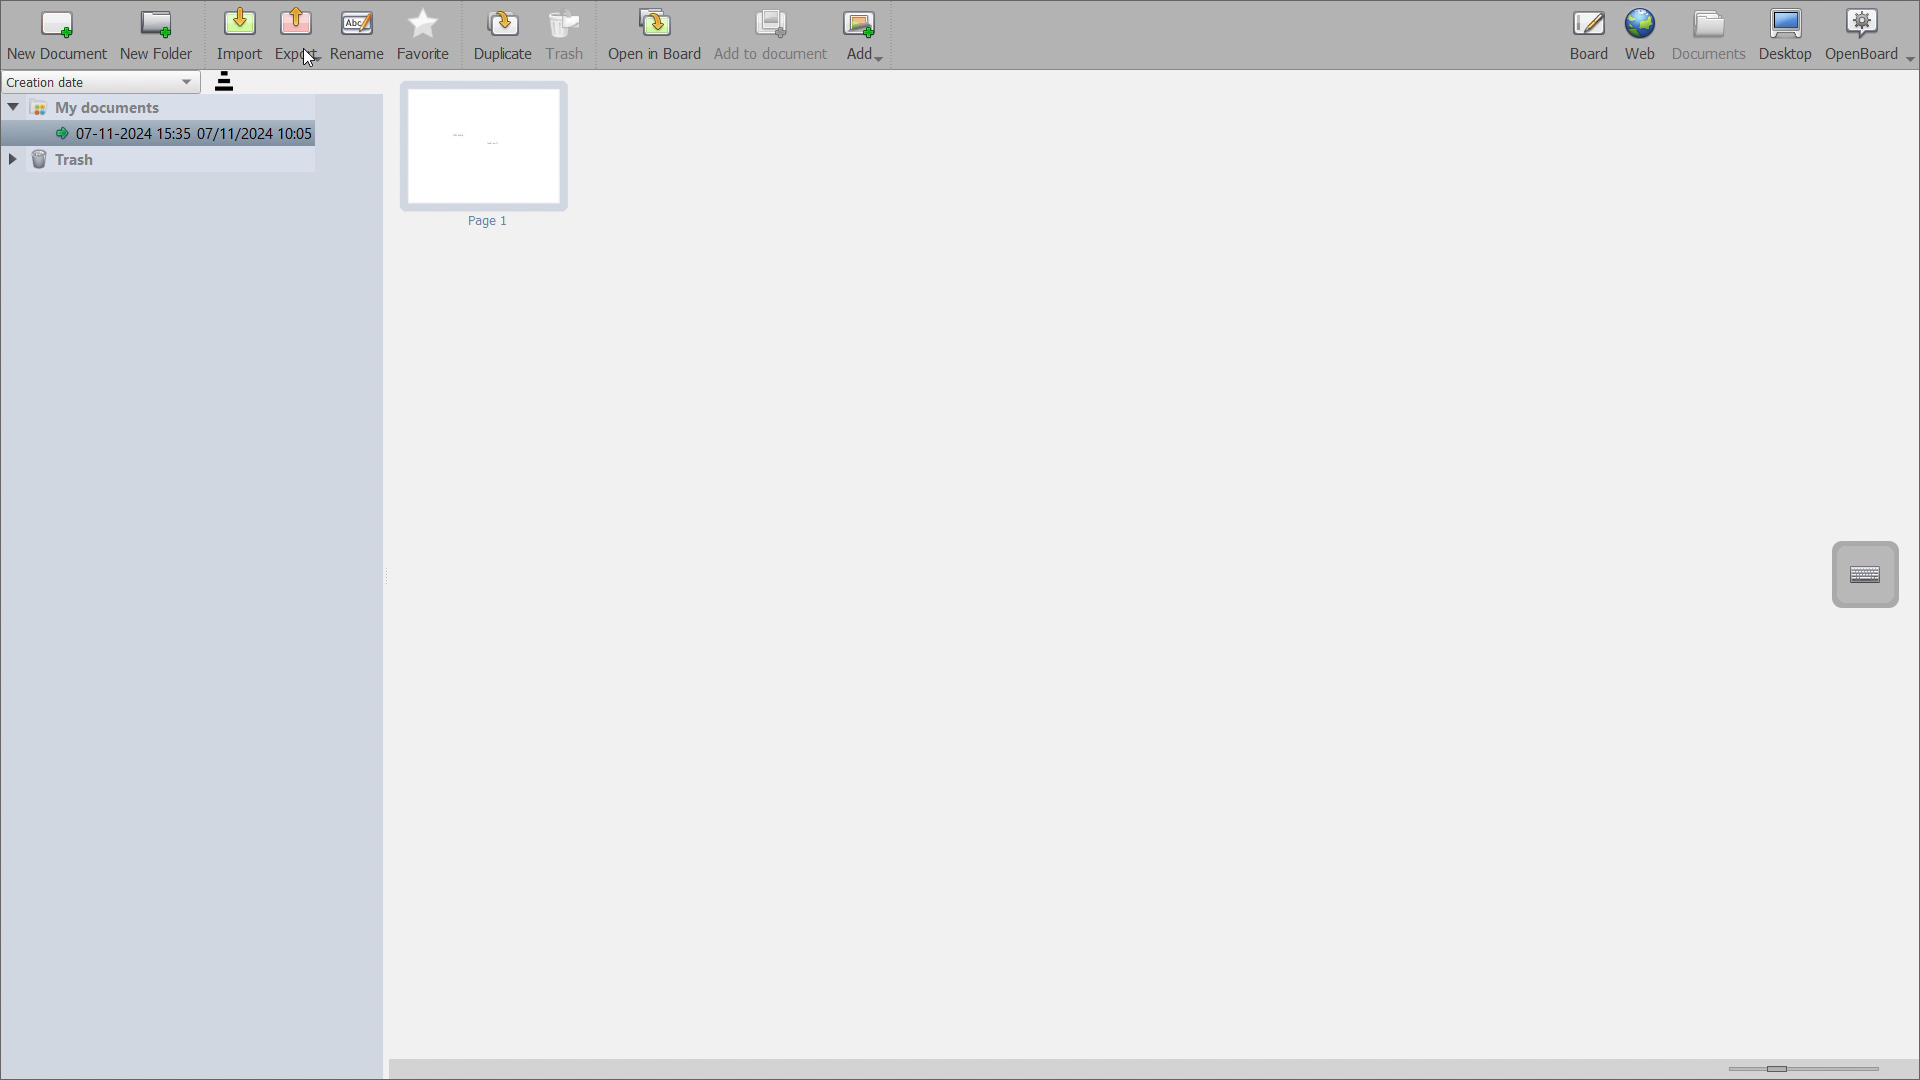  I want to click on rename, so click(357, 35).